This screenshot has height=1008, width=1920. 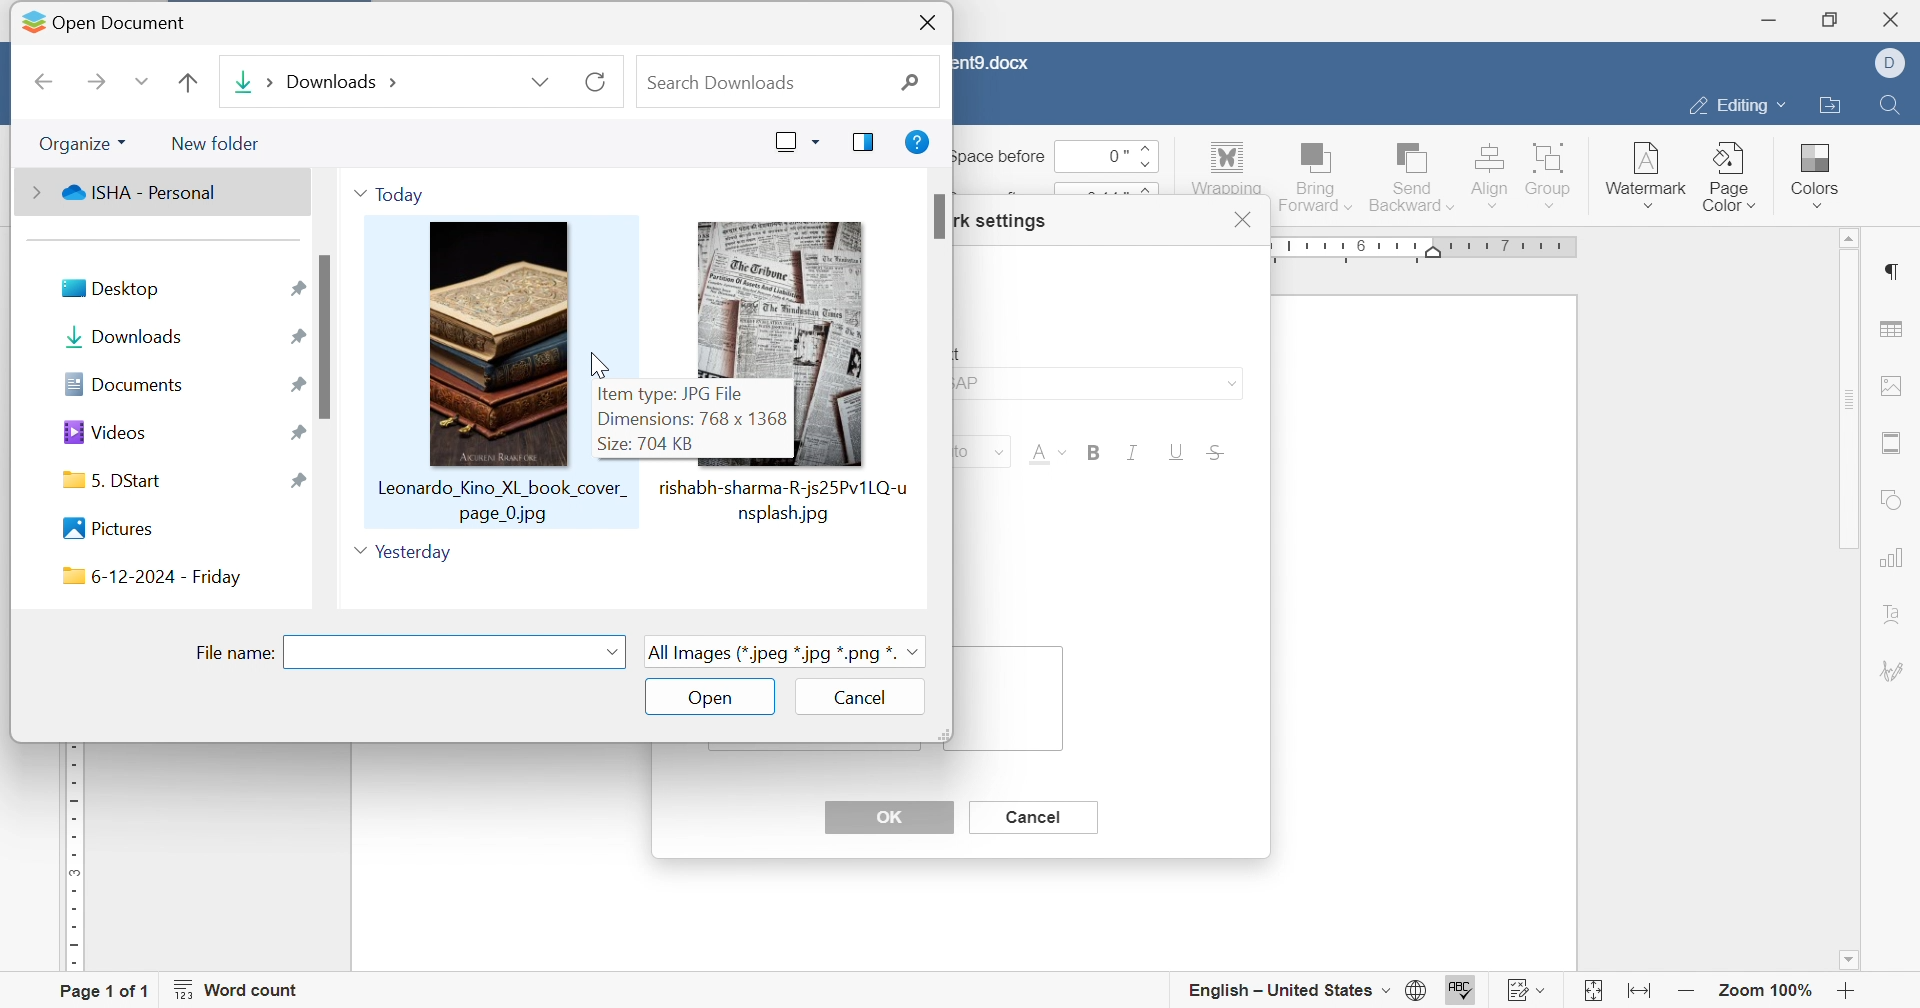 What do you see at coordinates (151, 578) in the screenshot?
I see `6-12-2024 - Friday` at bounding box center [151, 578].